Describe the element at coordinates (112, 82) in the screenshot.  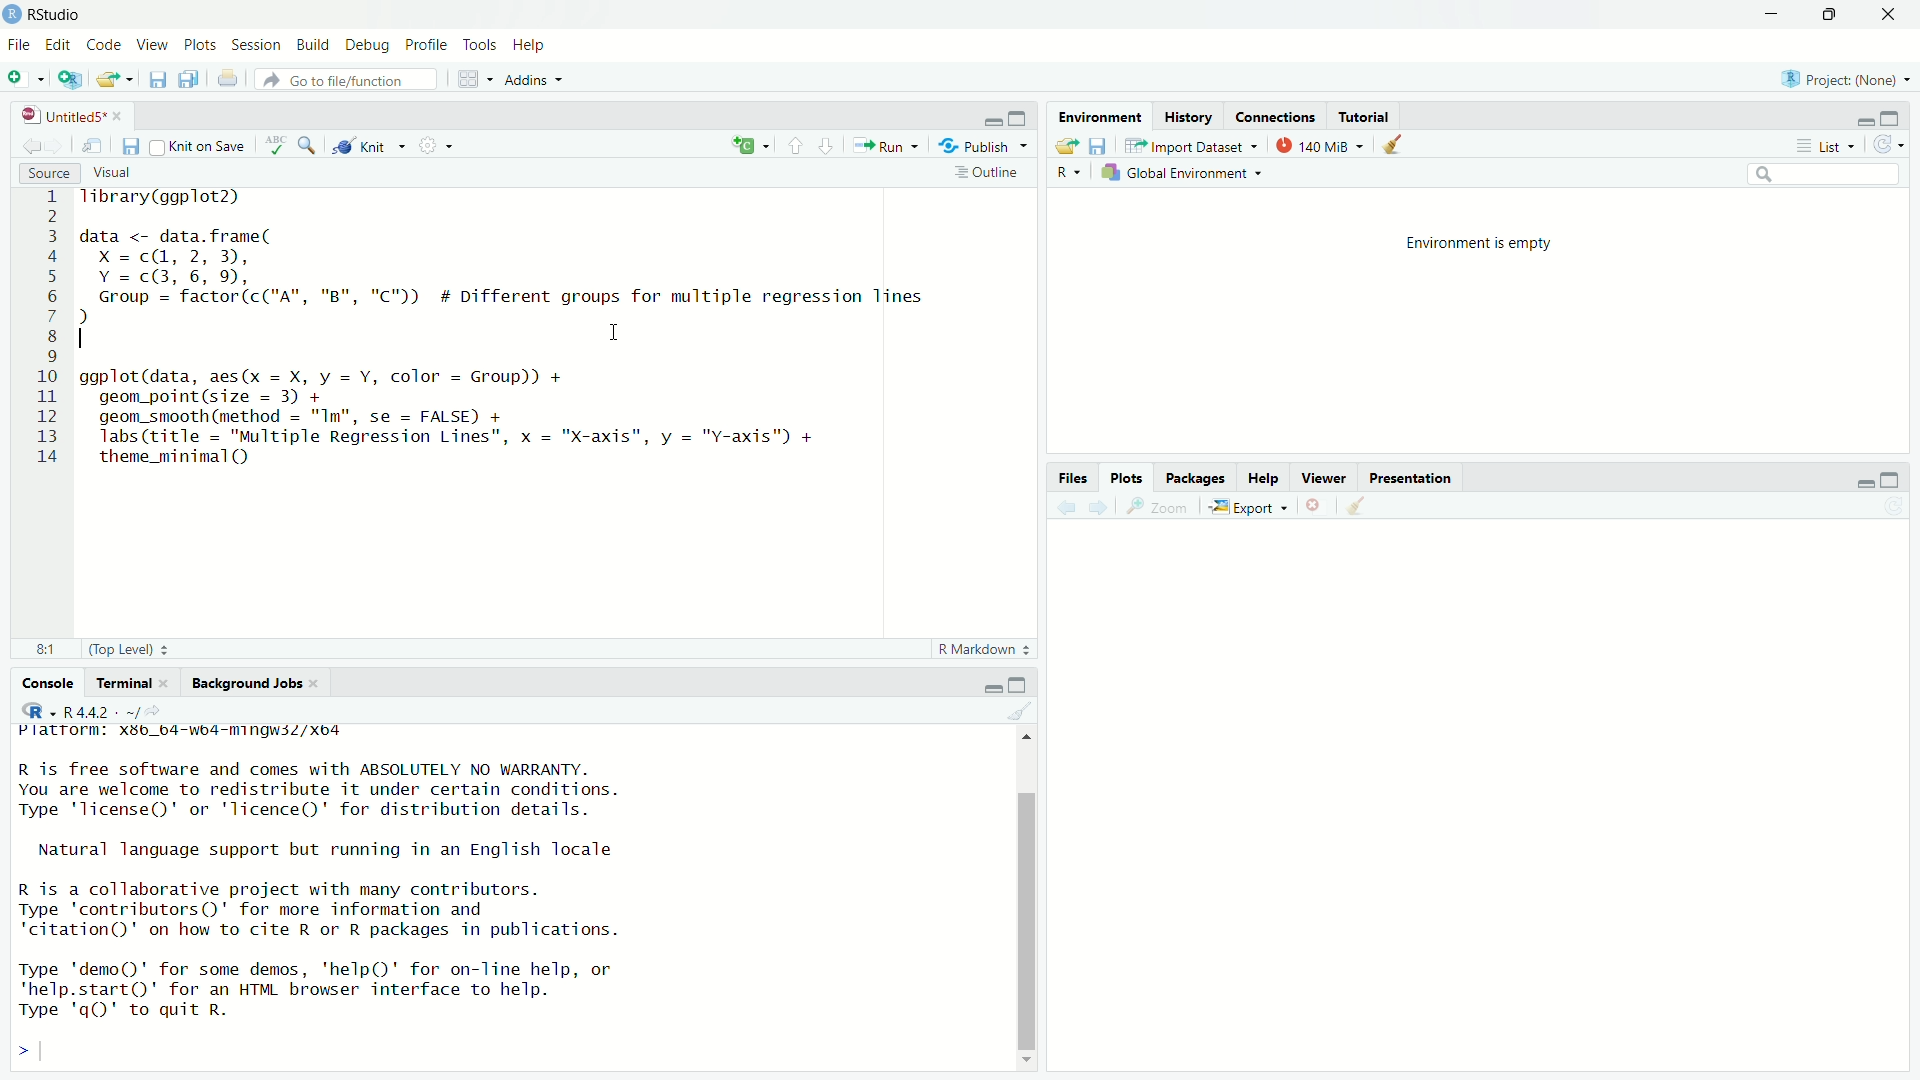
I see `export` at that location.